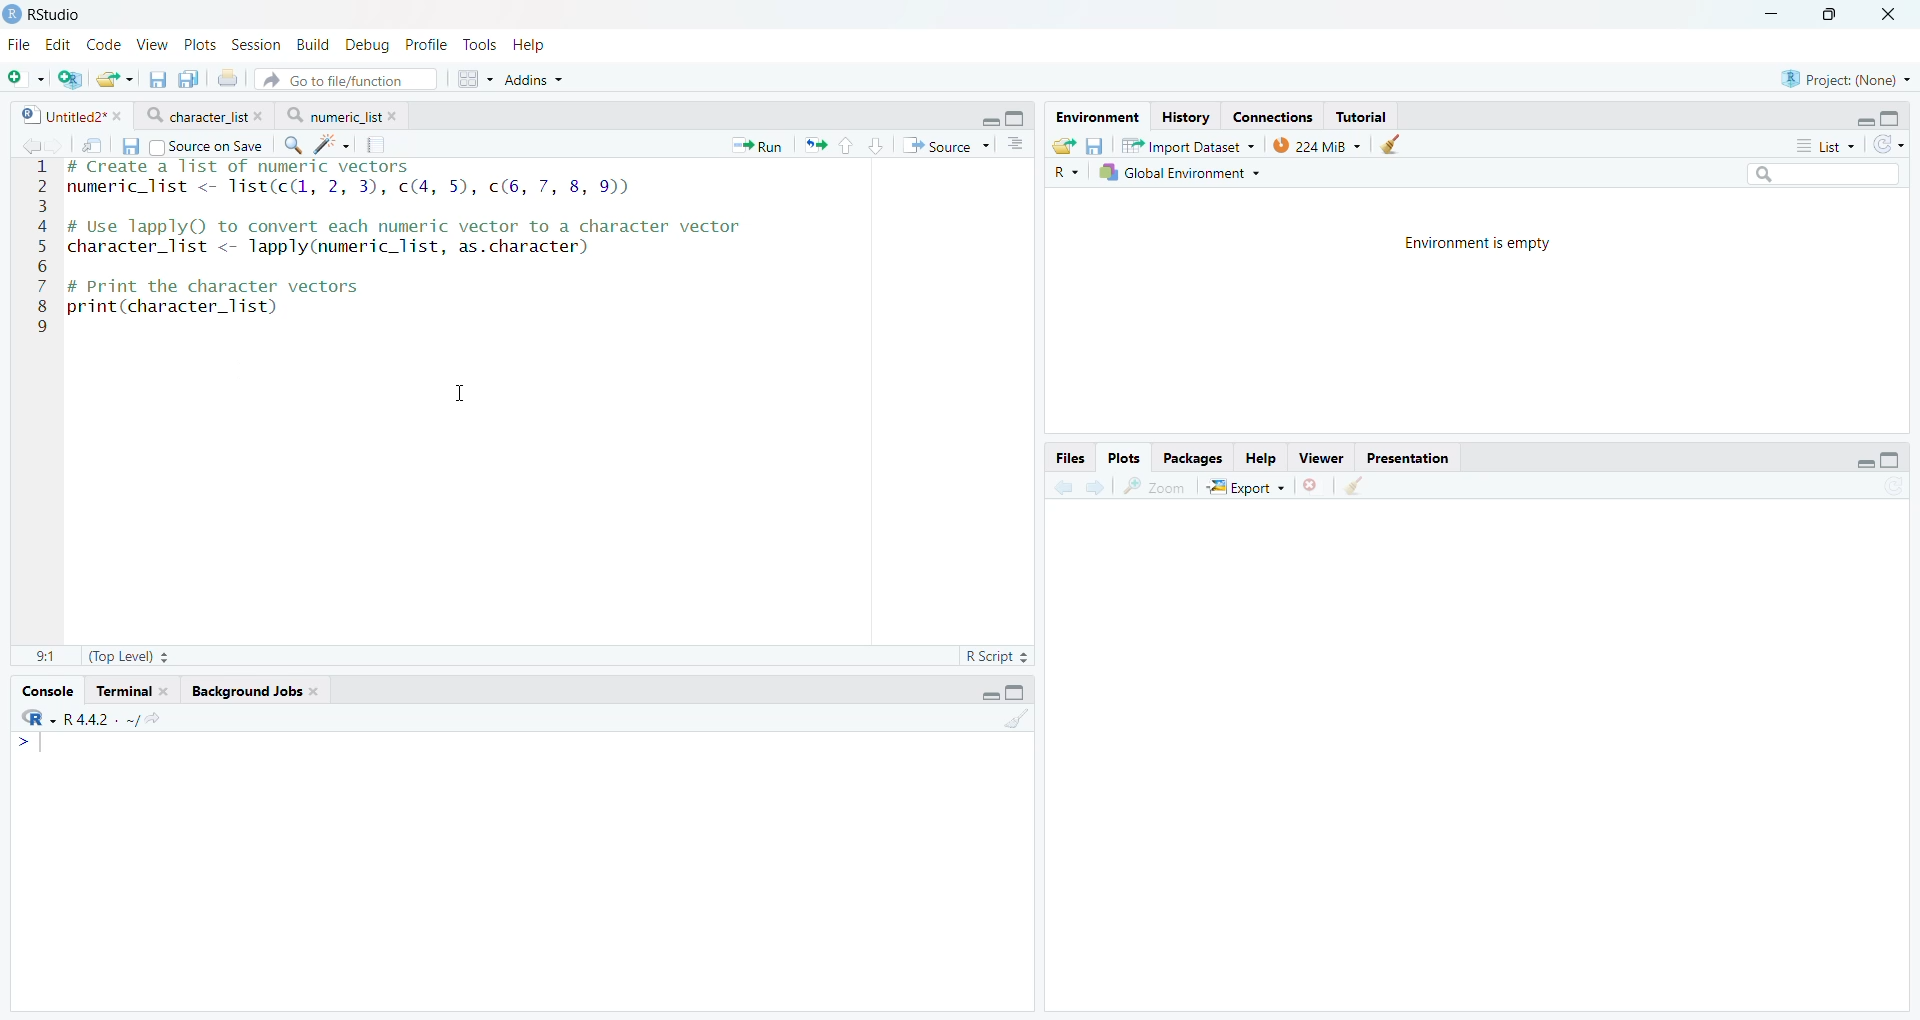 The width and height of the screenshot is (1920, 1020). I want to click on R, so click(1065, 172).